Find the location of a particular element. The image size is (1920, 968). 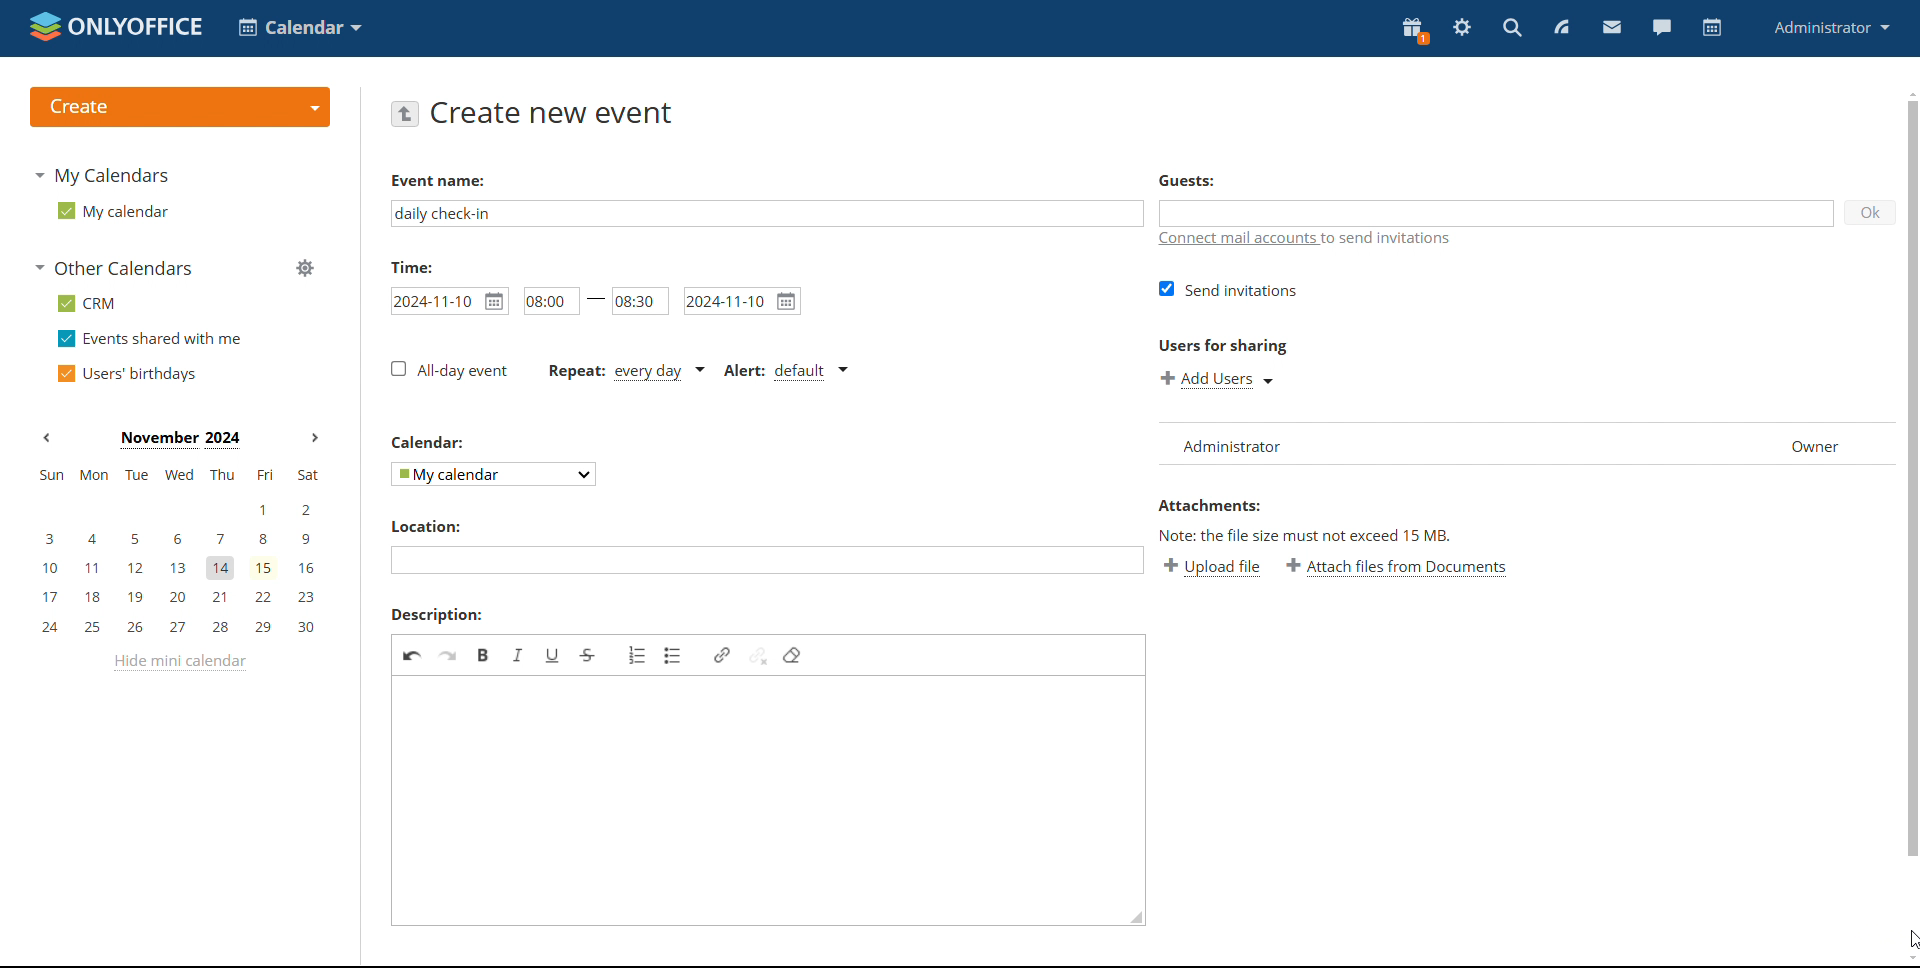

end time is located at coordinates (640, 302).